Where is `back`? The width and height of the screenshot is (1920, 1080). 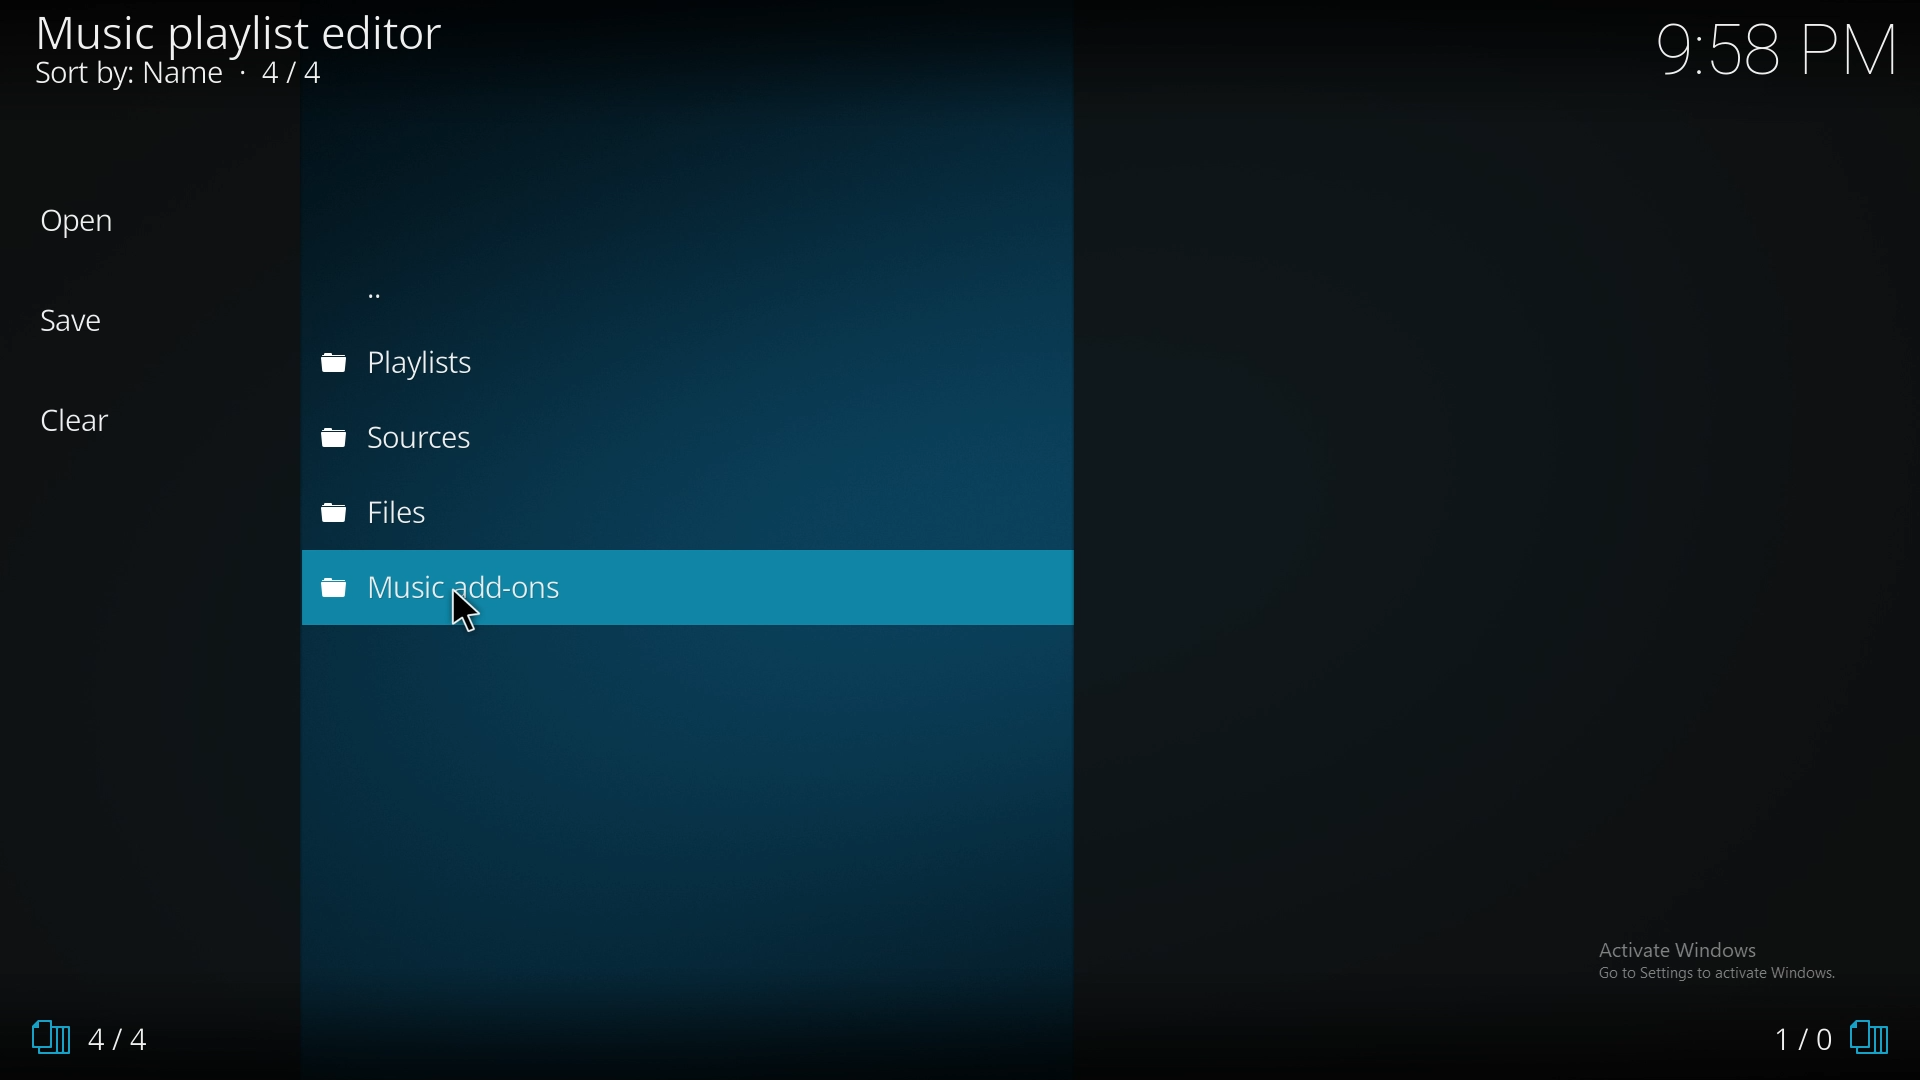
back is located at coordinates (544, 295).